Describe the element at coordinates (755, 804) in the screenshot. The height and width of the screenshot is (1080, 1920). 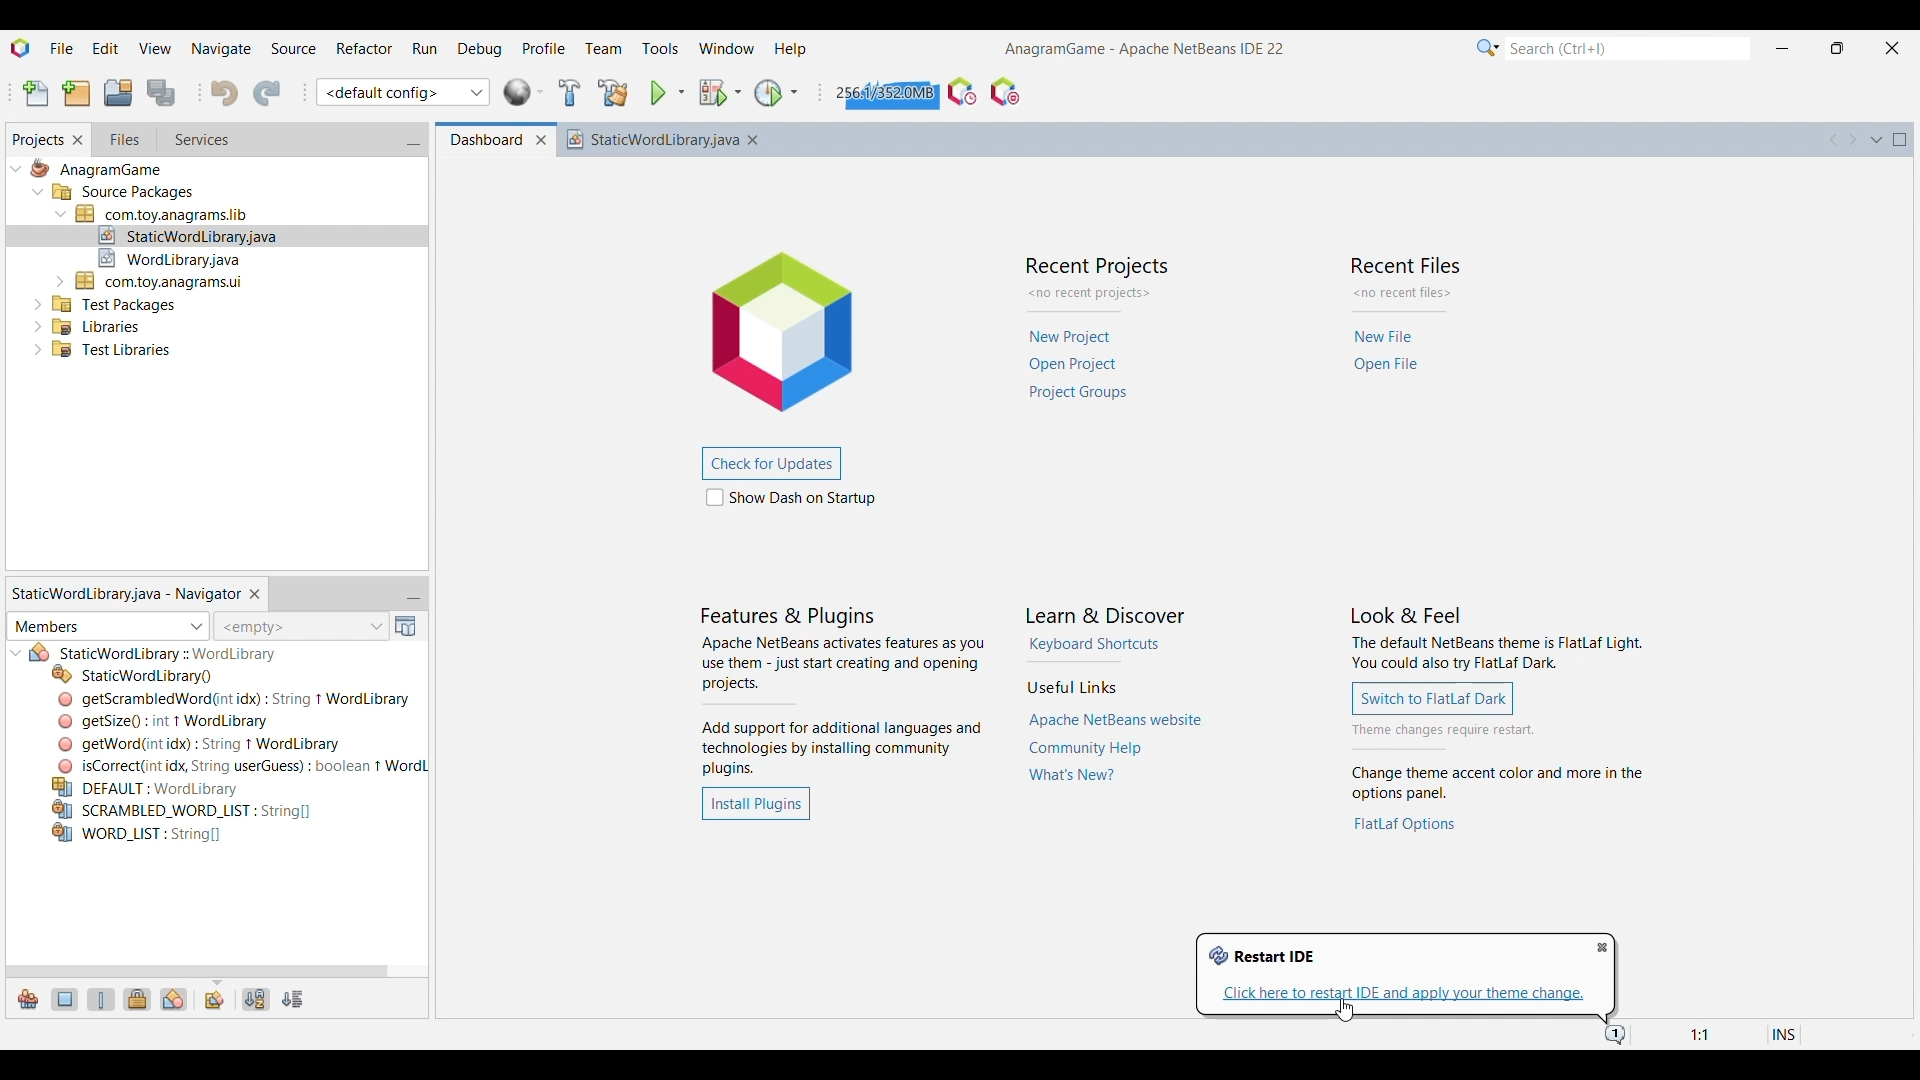
I see `Install plugins` at that location.